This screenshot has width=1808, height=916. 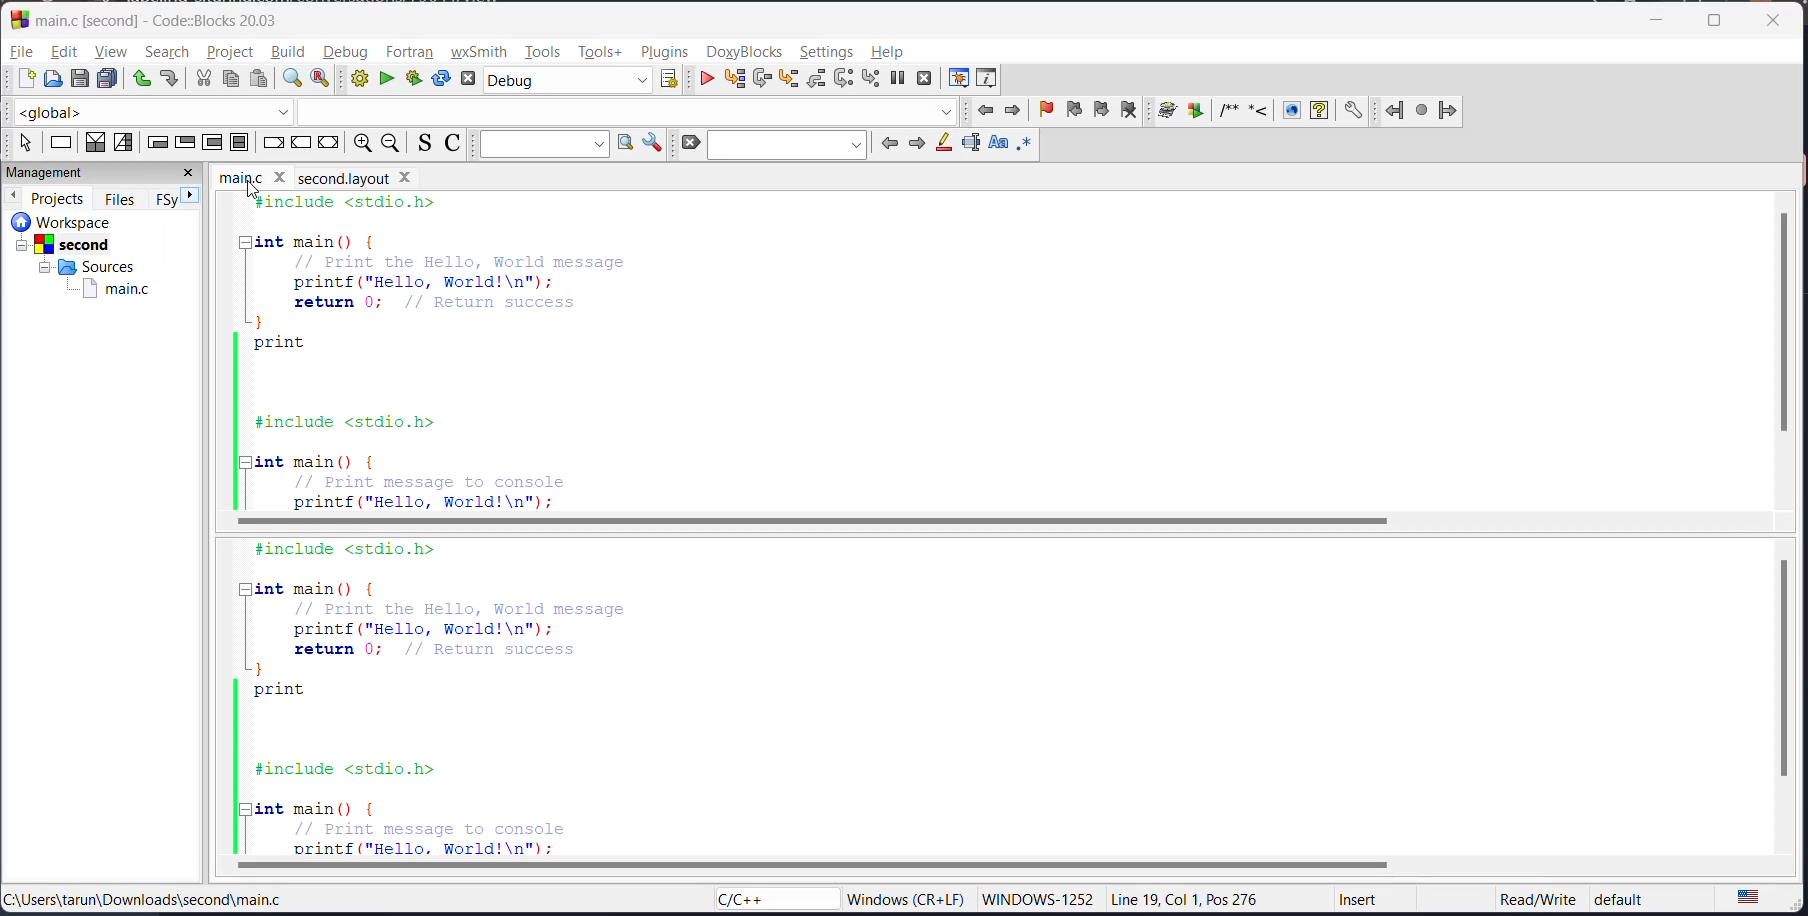 What do you see at coordinates (1781, 321) in the screenshot?
I see `vertical scroll bar` at bounding box center [1781, 321].